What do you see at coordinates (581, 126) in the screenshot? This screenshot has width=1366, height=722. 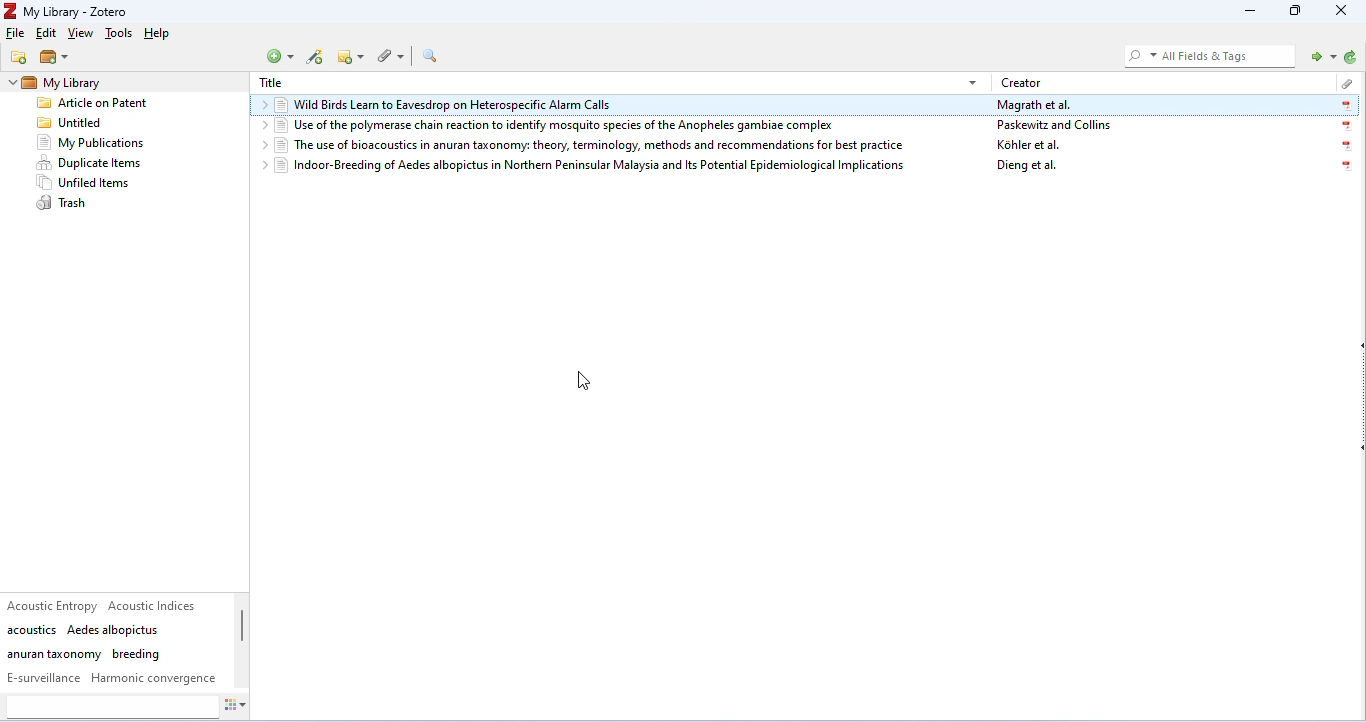 I see `Use of the polymerase chain reaction to identify mosquito species of the Anopheles gambiae complex` at bounding box center [581, 126].